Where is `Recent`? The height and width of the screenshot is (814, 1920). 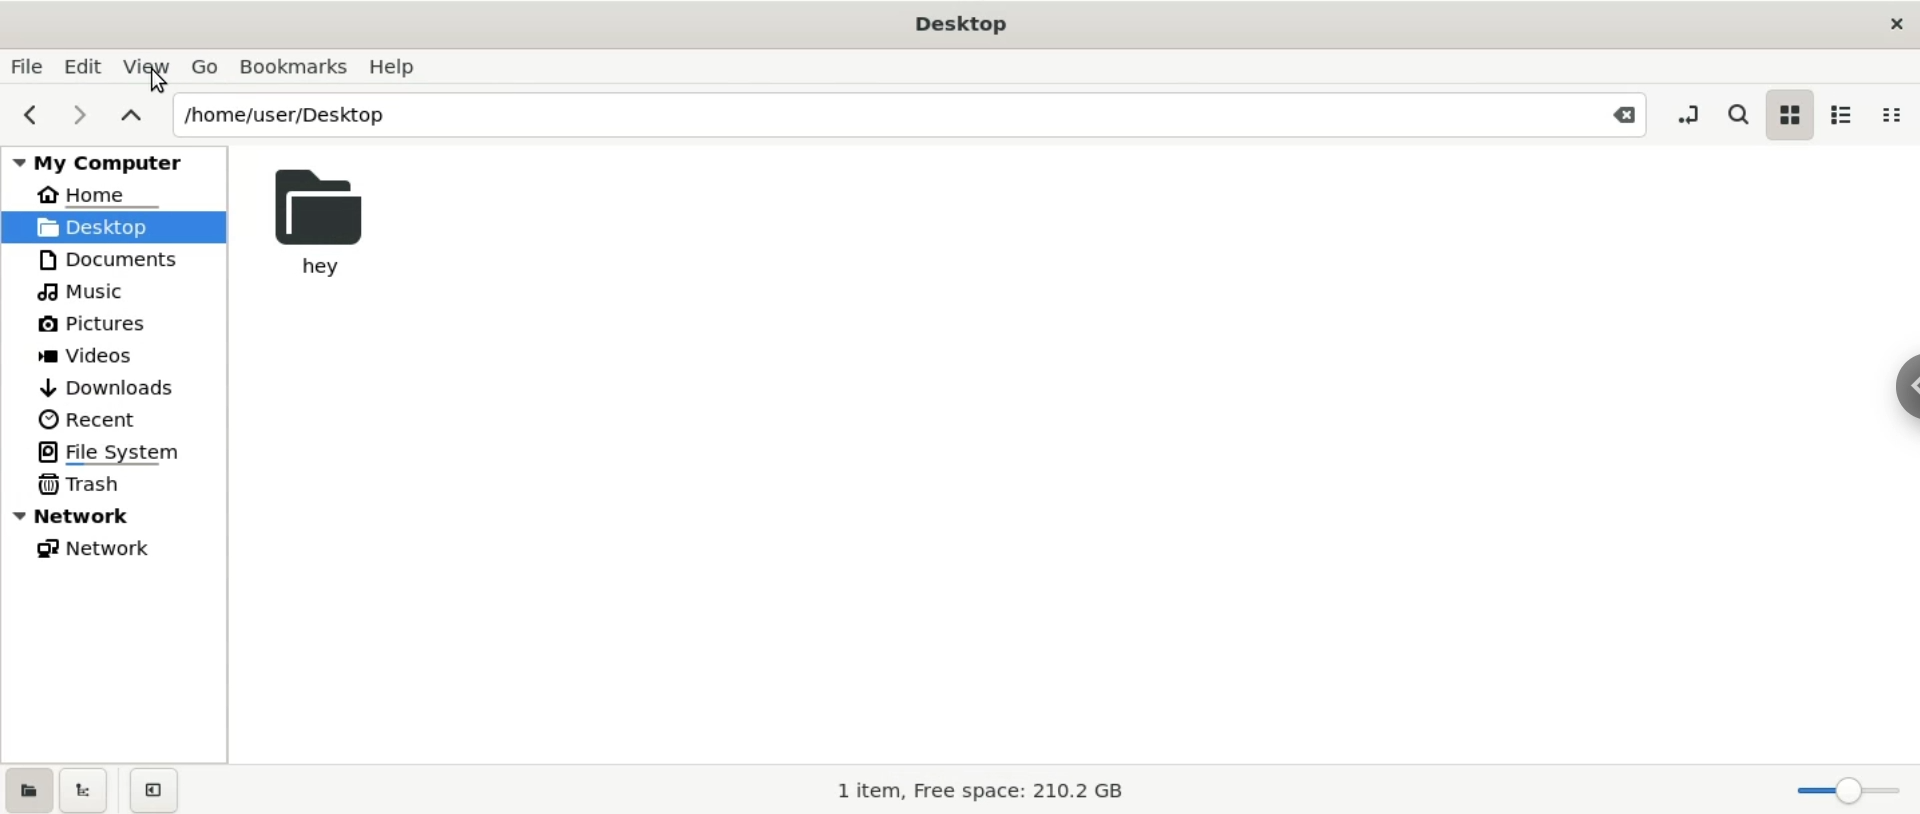 Recent is located at coordinates (94, 419).